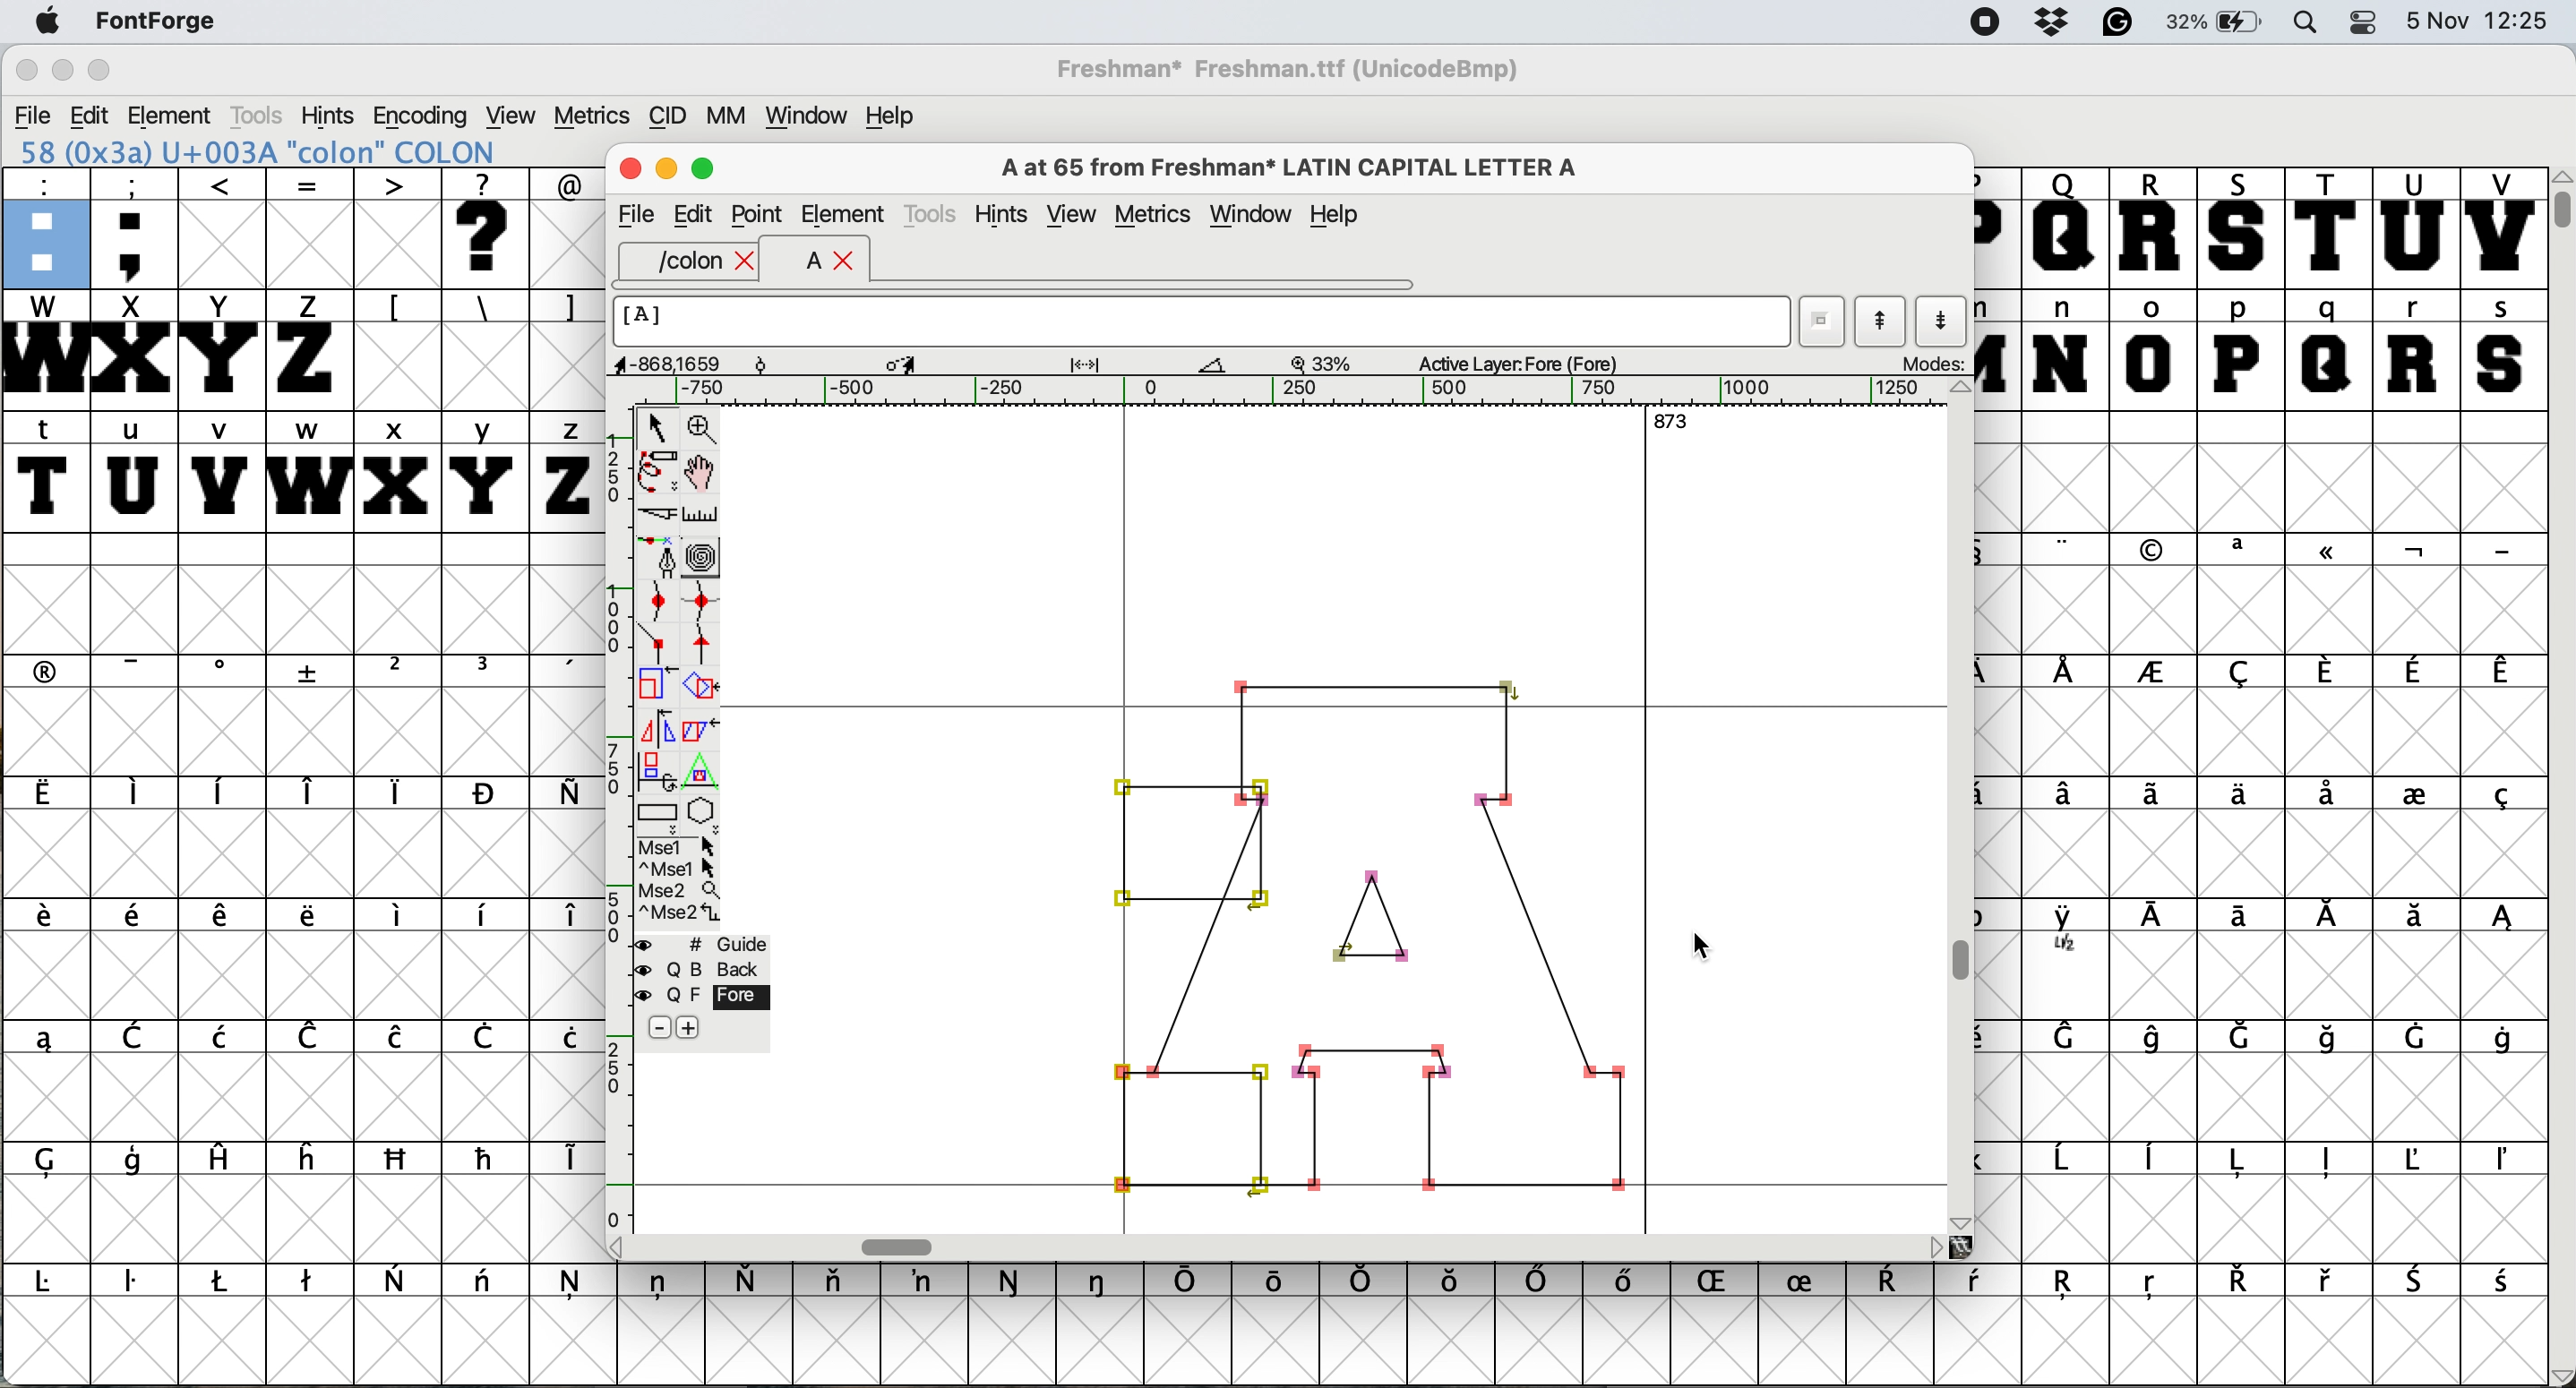 The width and height of the screenshot is (2576, 1388). Describe the element at coordinates (1897, 1282) in the screenshot. I see `symbol` at that location.